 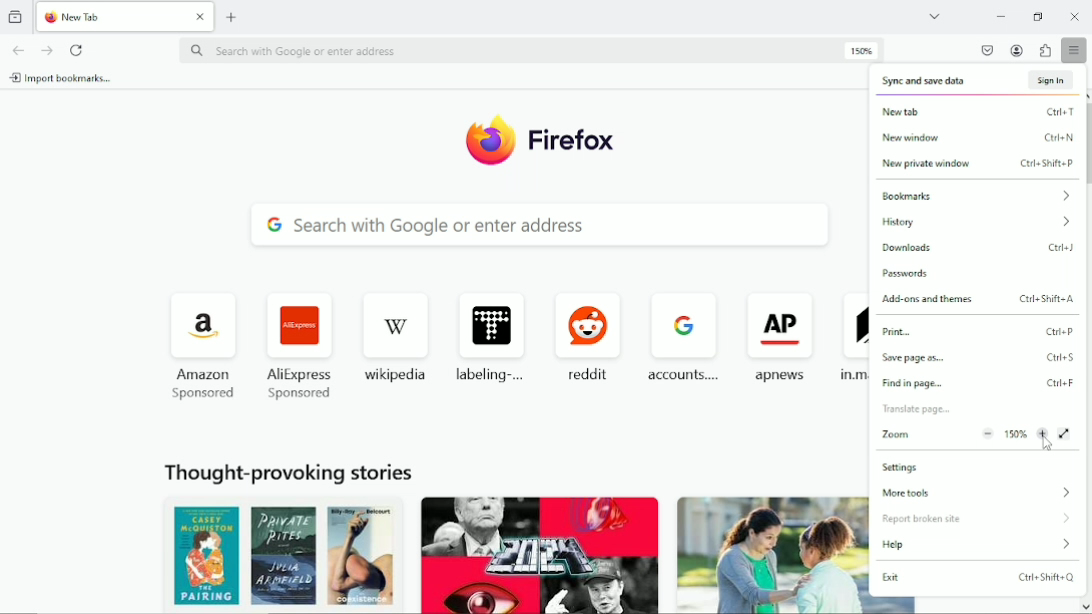 What do you see at coordinates (46, 50) in the screenshot?
I see `go forward` at bounding box center [46, 50].